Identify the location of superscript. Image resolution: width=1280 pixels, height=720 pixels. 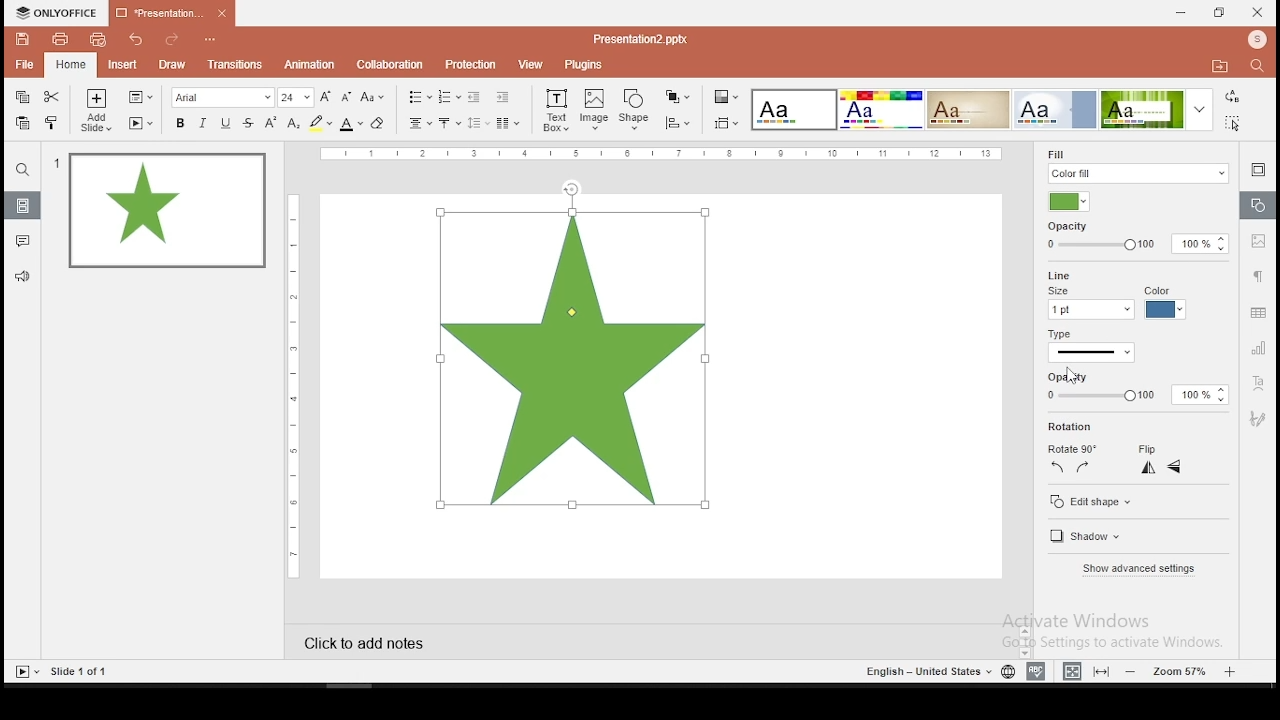
(269, 121).